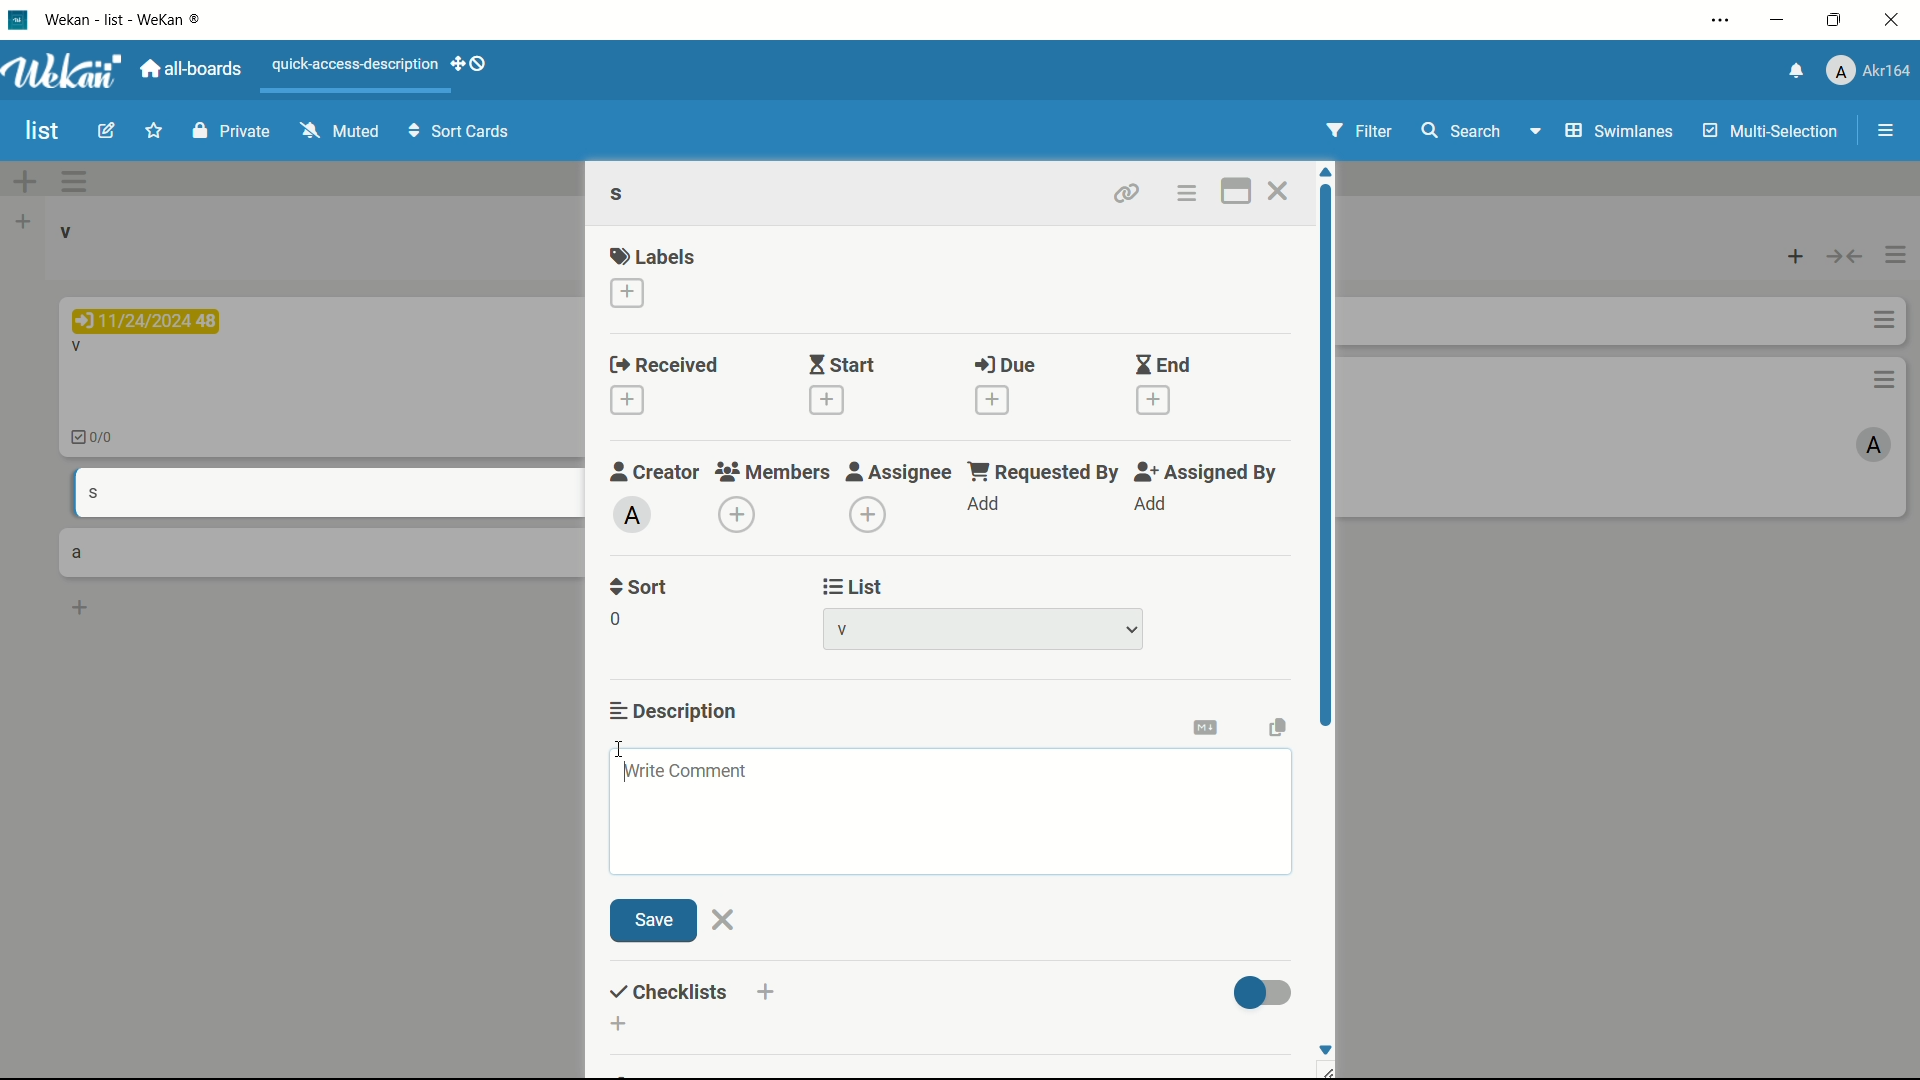 This screenshot has height=1080, width=1920. What do you see at coordinates (461, 133) in the screenshot?
I see `sort cards` at bounding box center [461, 133].